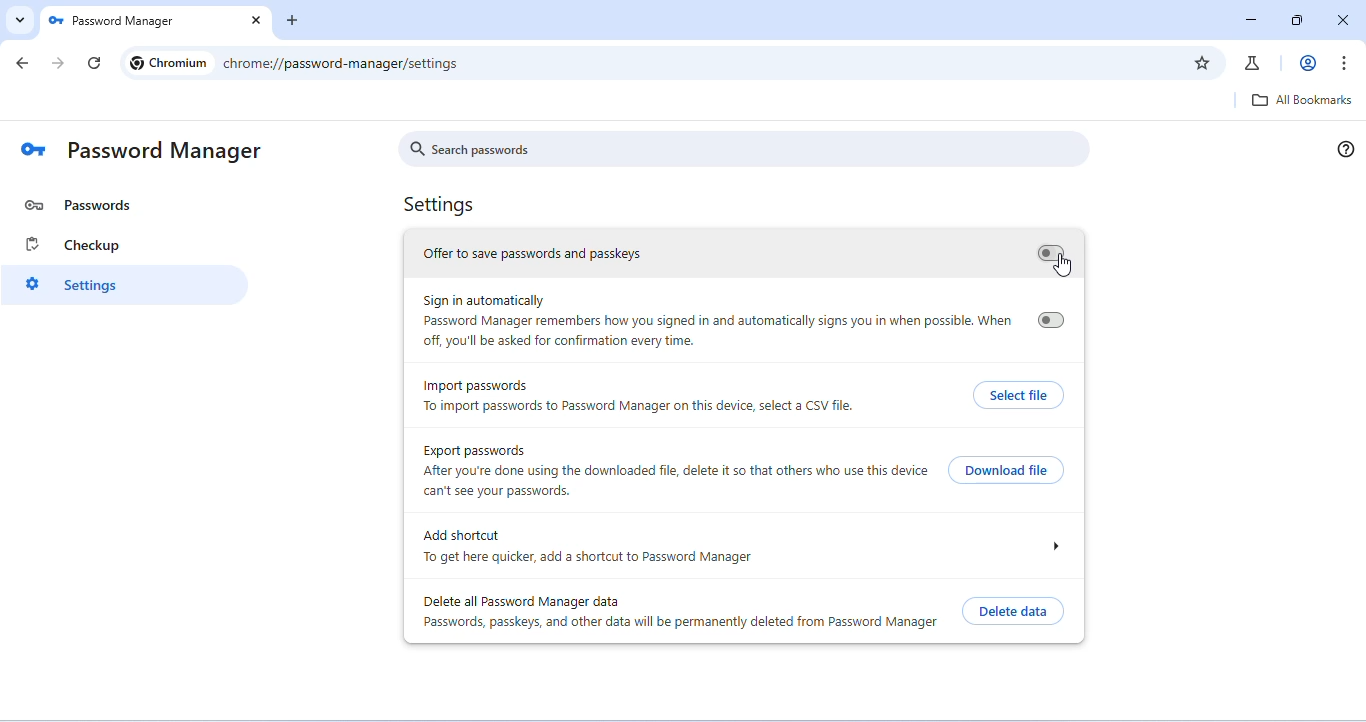  I want to click on Chromium, so click(168, 62).